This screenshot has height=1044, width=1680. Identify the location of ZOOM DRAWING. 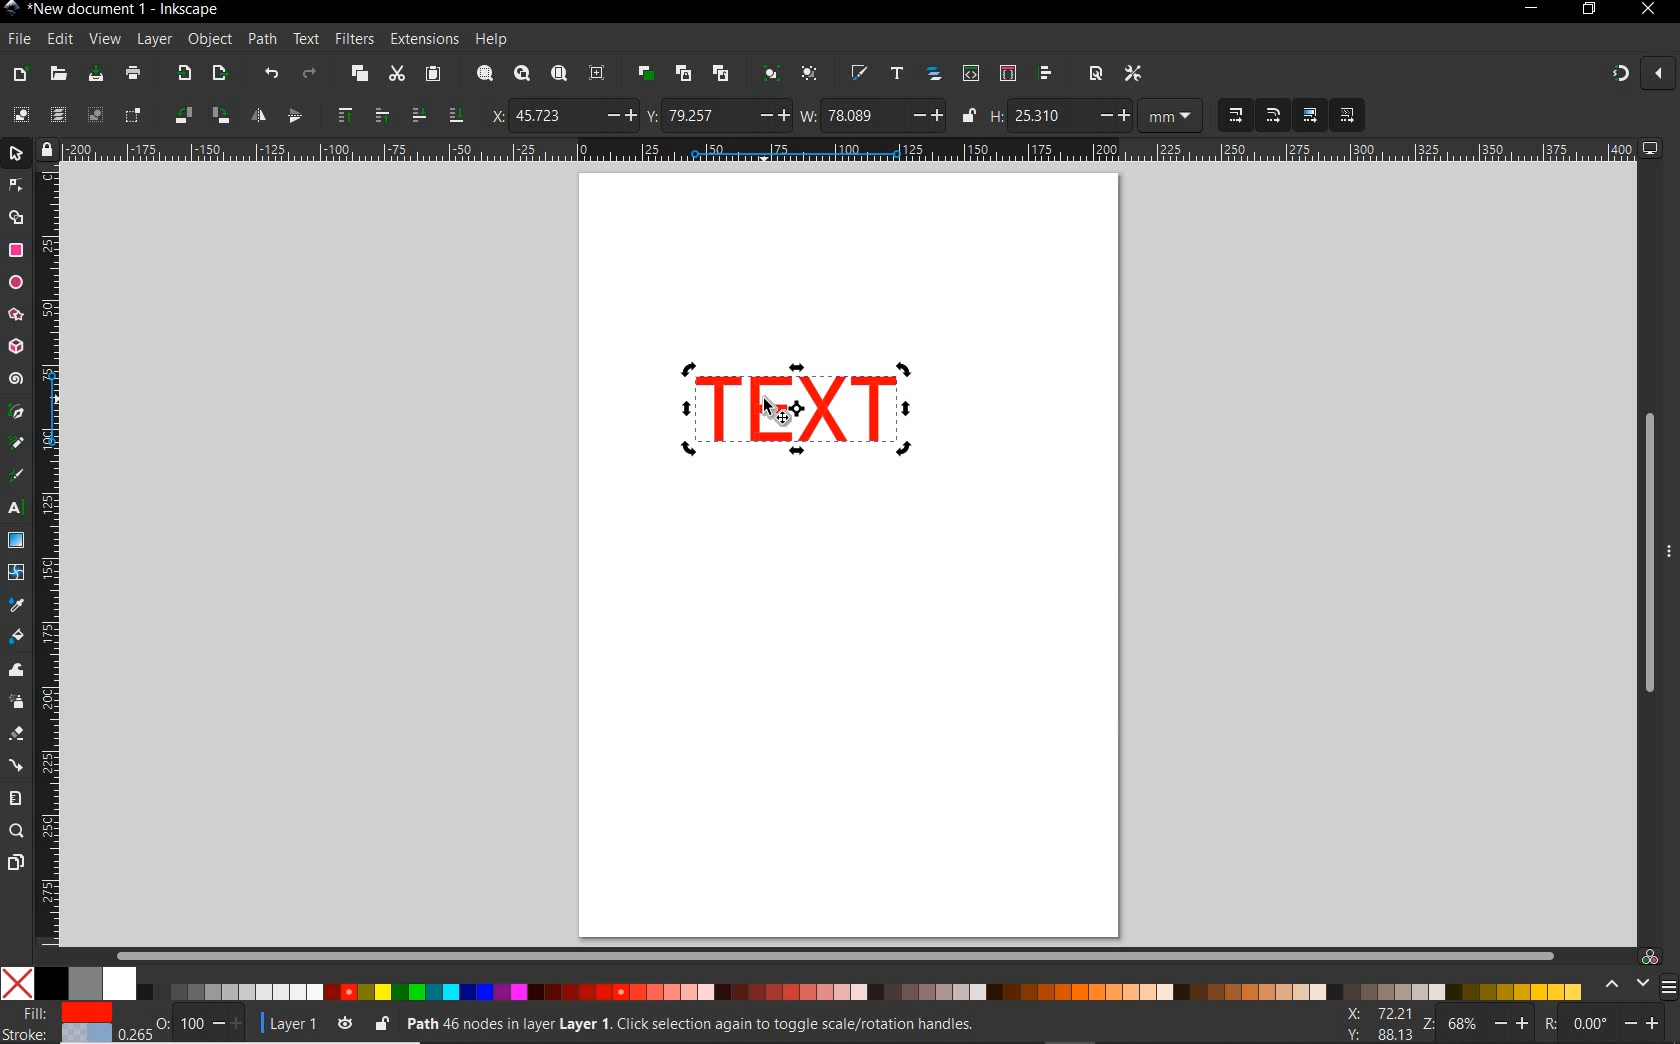
(520, 75).